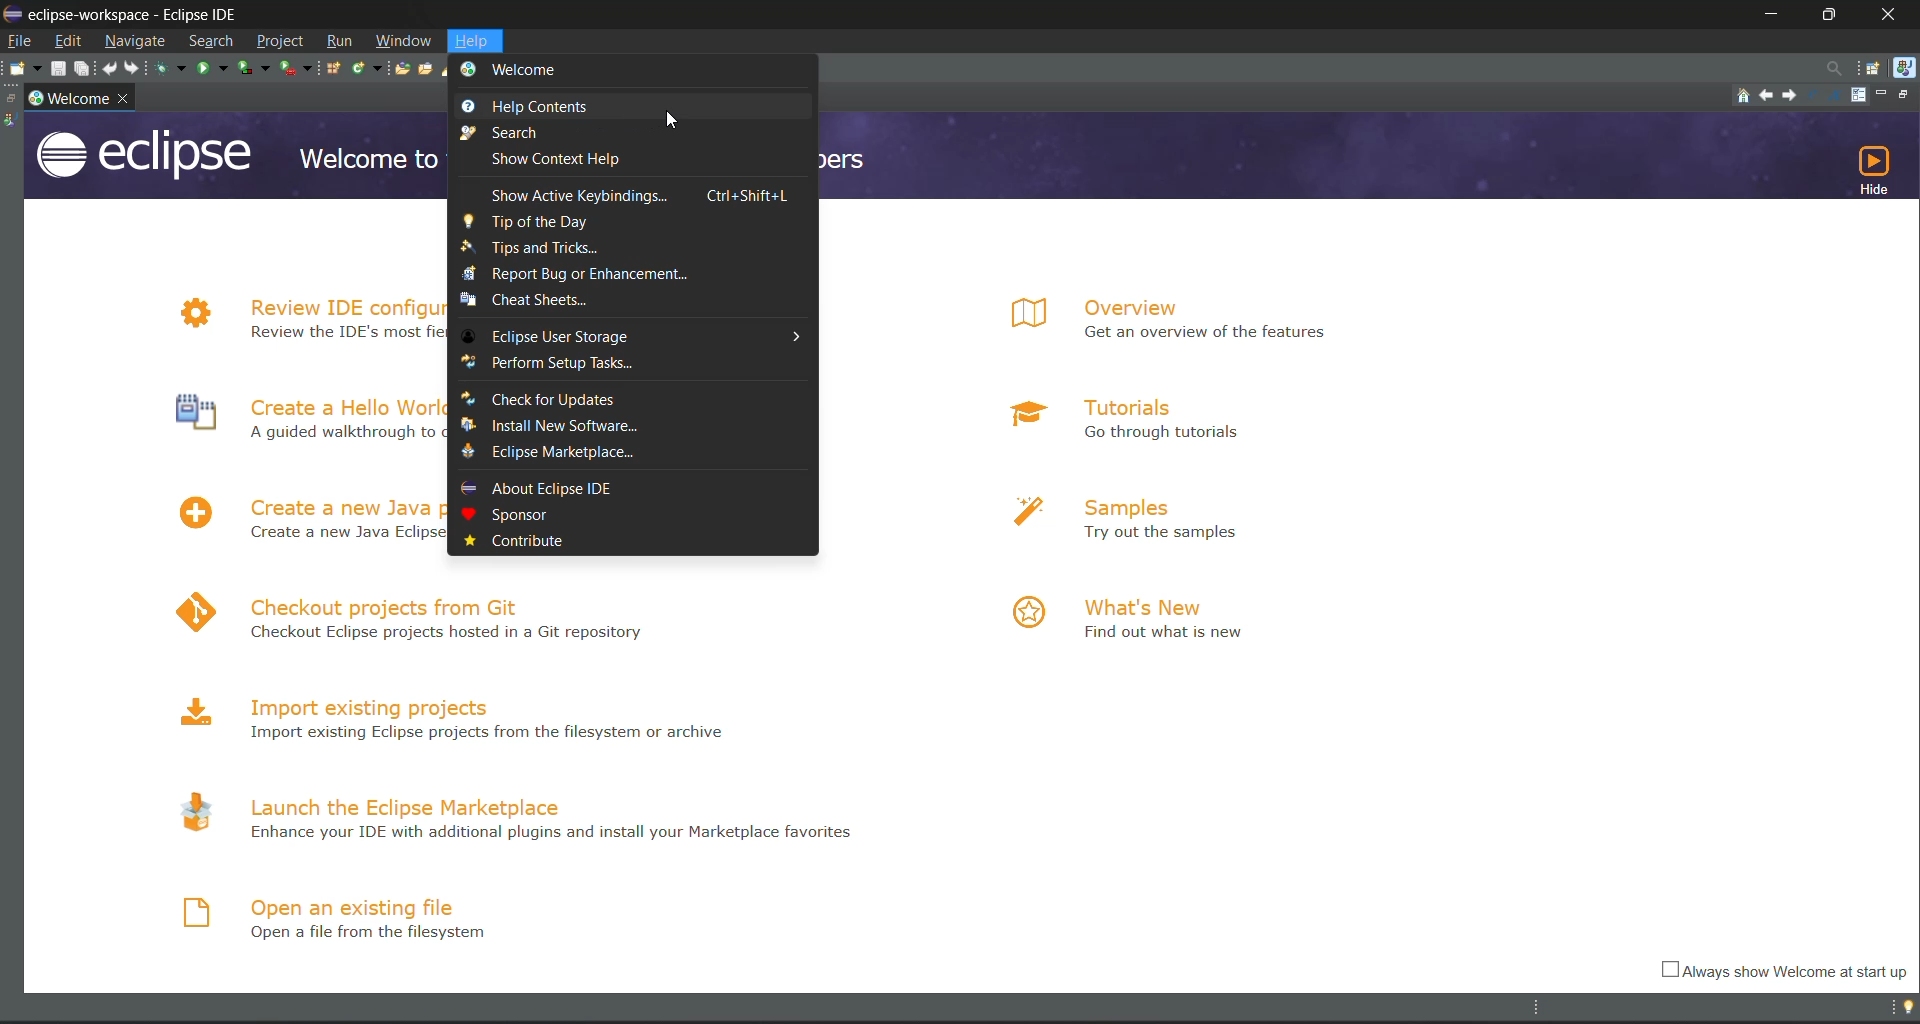 This screenshot has height=1024, width=1920. What do you see at coordinates (1907, 97) in the screenshot?
I see `restore` at bounding box center [1907, 97].